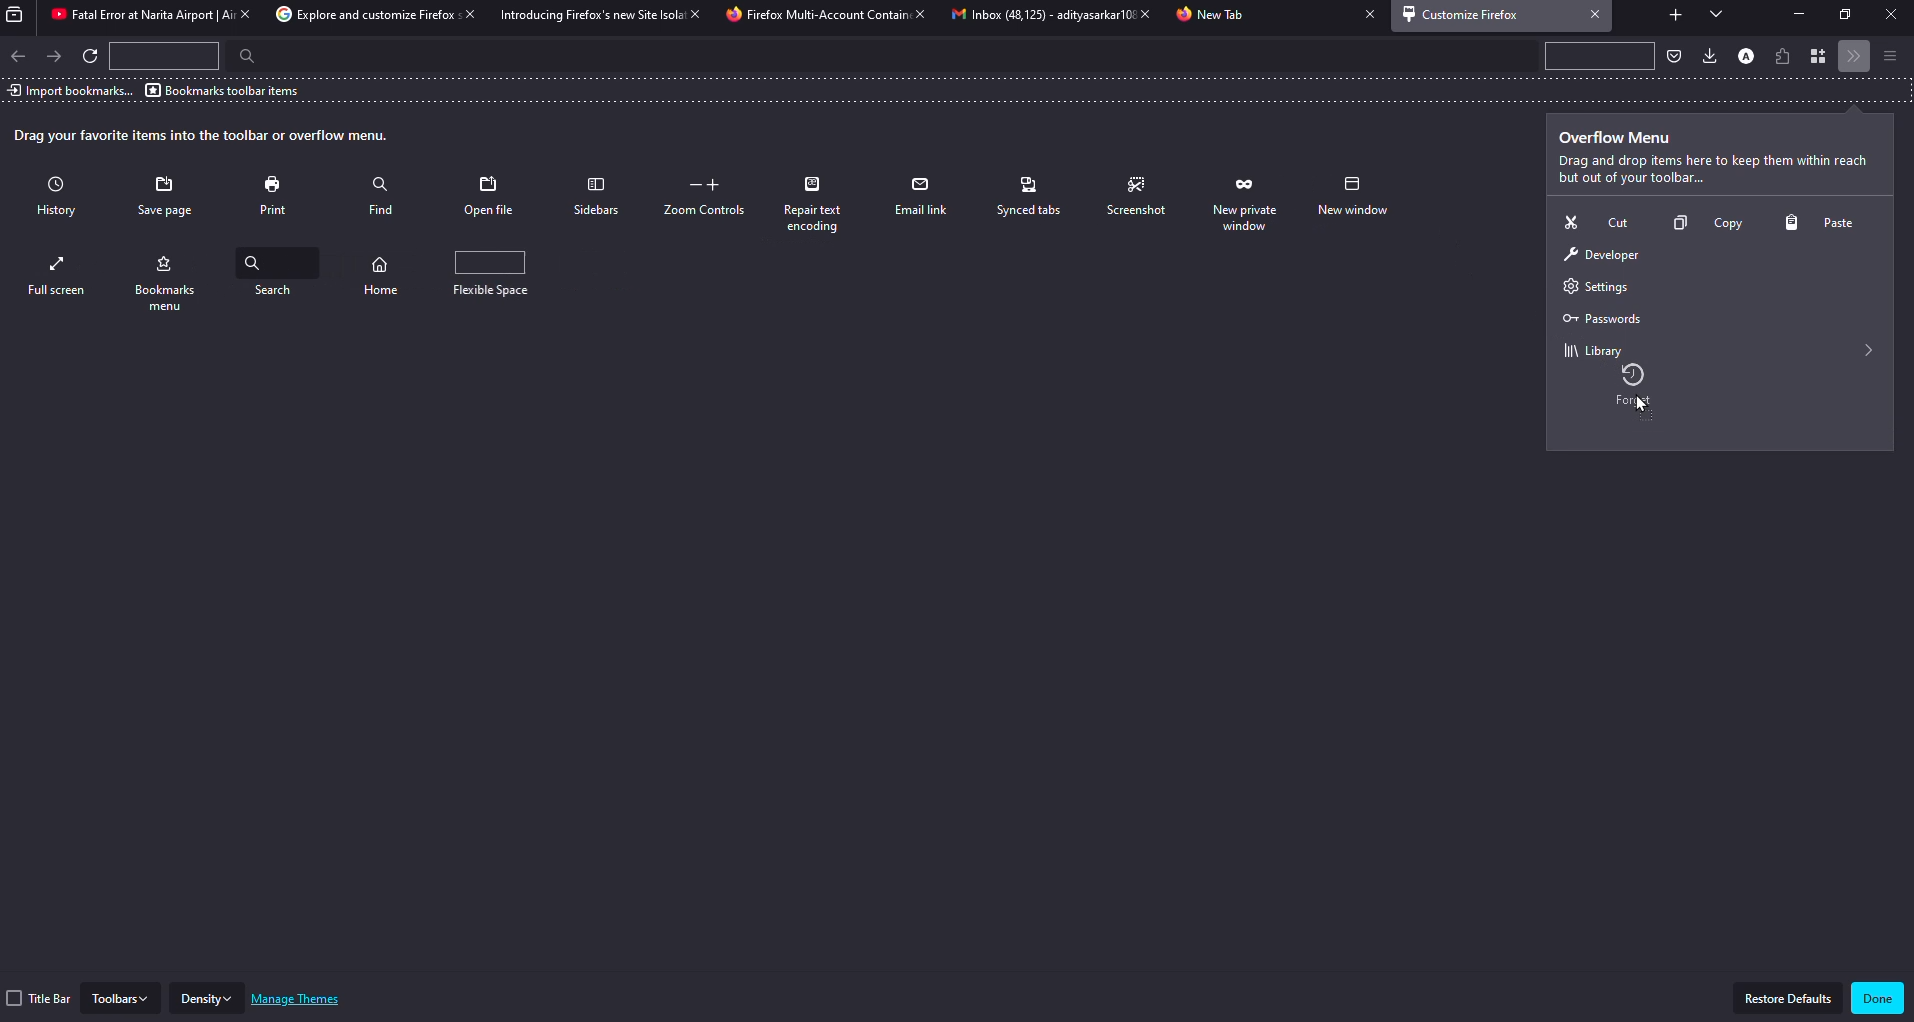 This screenshot has height=1022, width=1914. I want to click on manage themes, so click(298, 999).